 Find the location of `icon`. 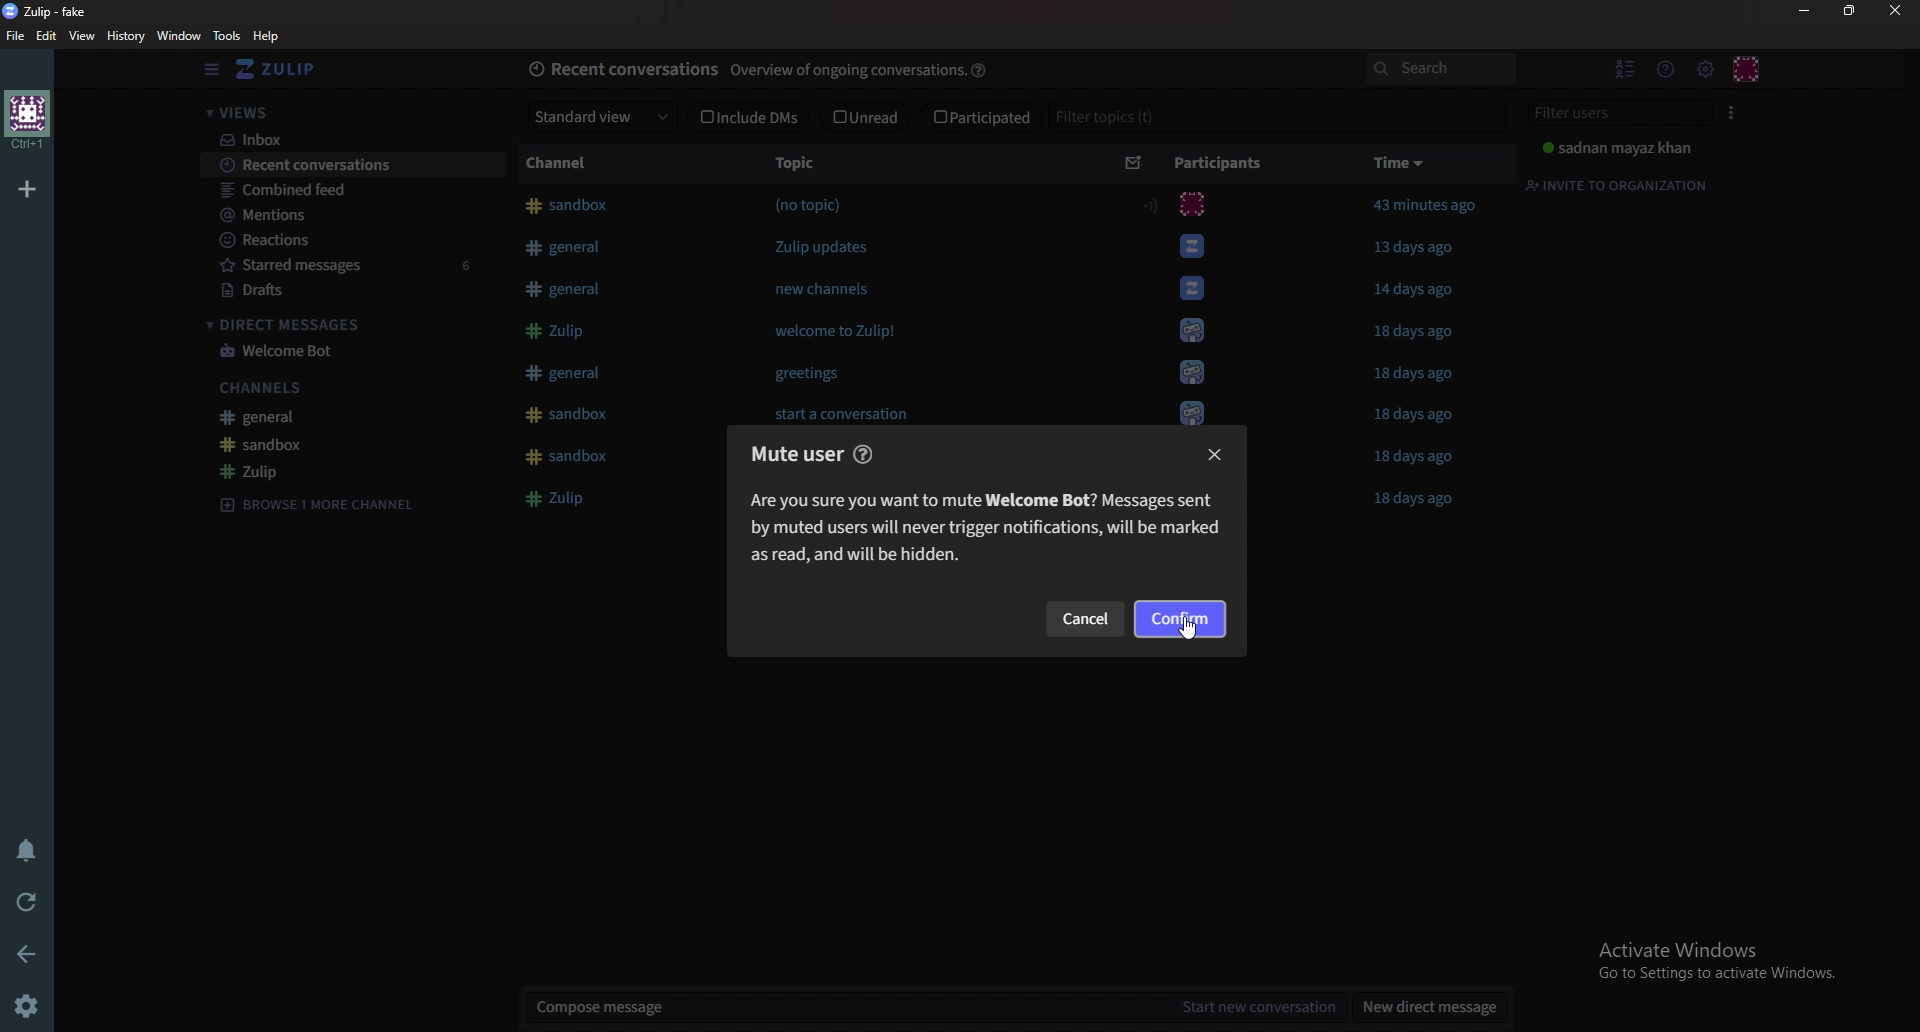

icon is located at coordinates (1198, 330).